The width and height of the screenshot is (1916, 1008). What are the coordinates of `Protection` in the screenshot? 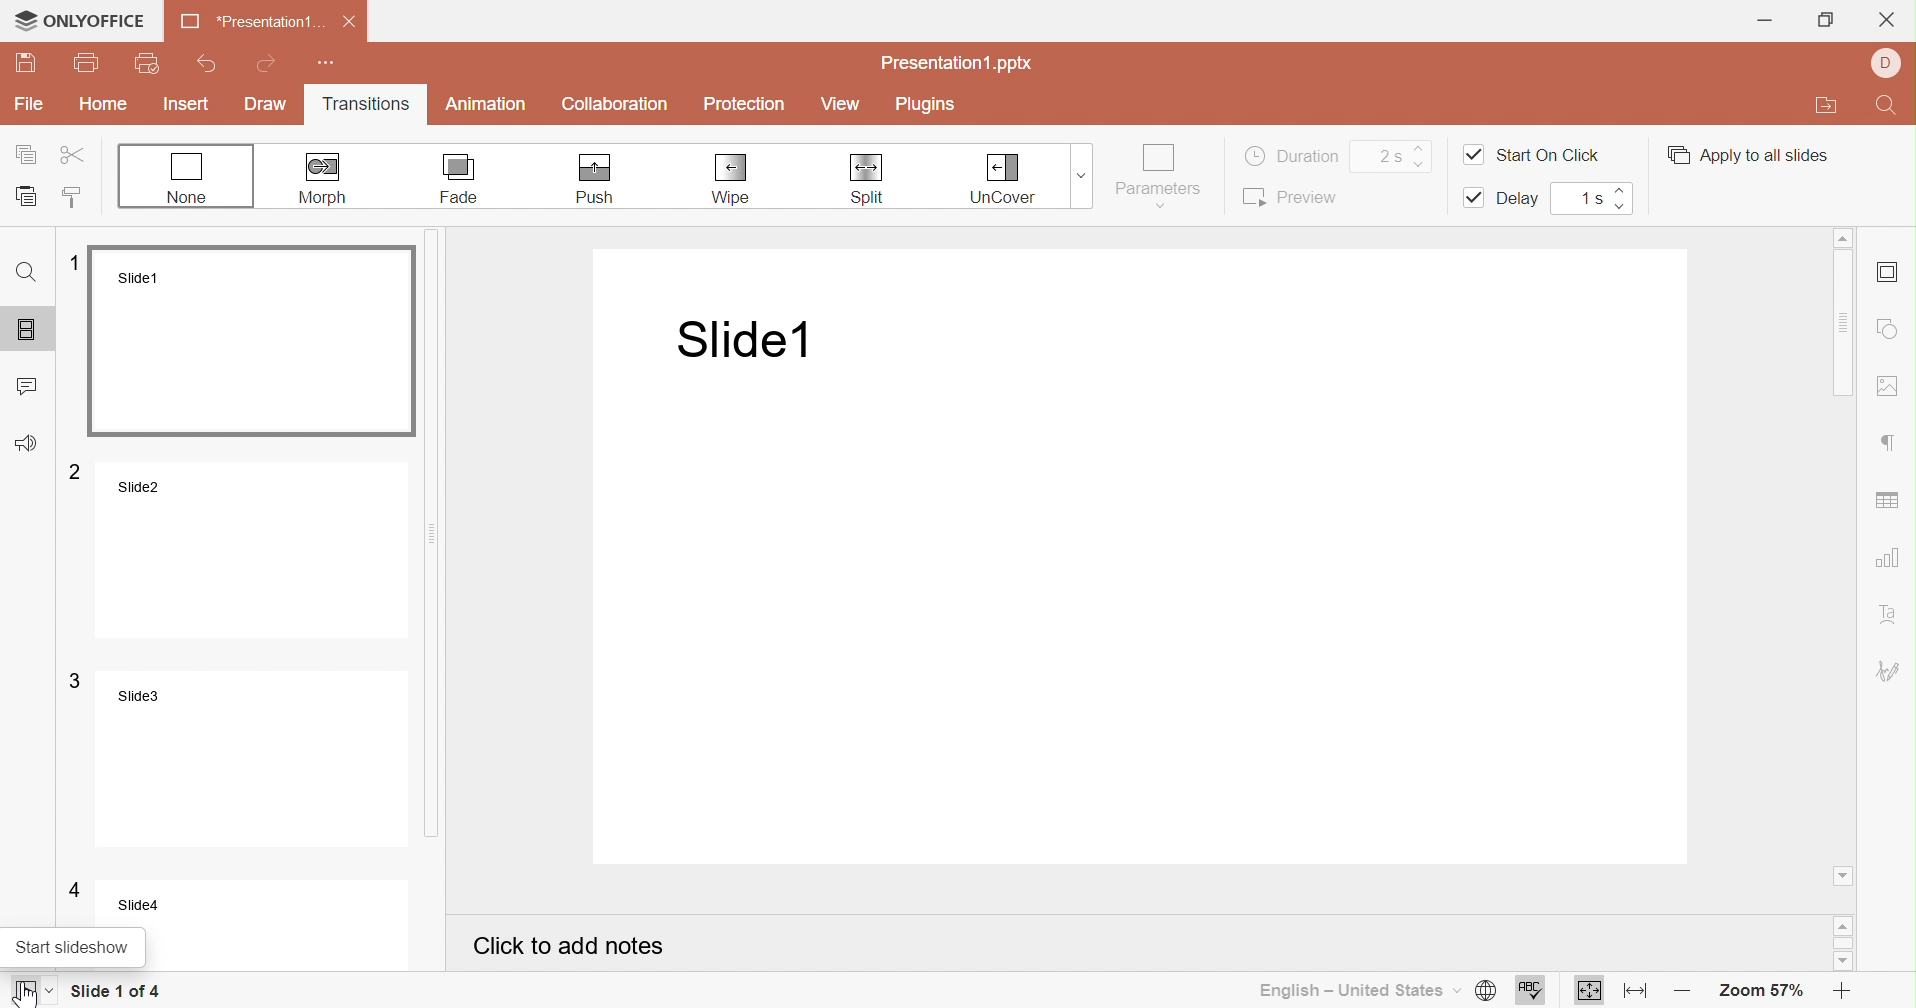 It's located at (745, 106).